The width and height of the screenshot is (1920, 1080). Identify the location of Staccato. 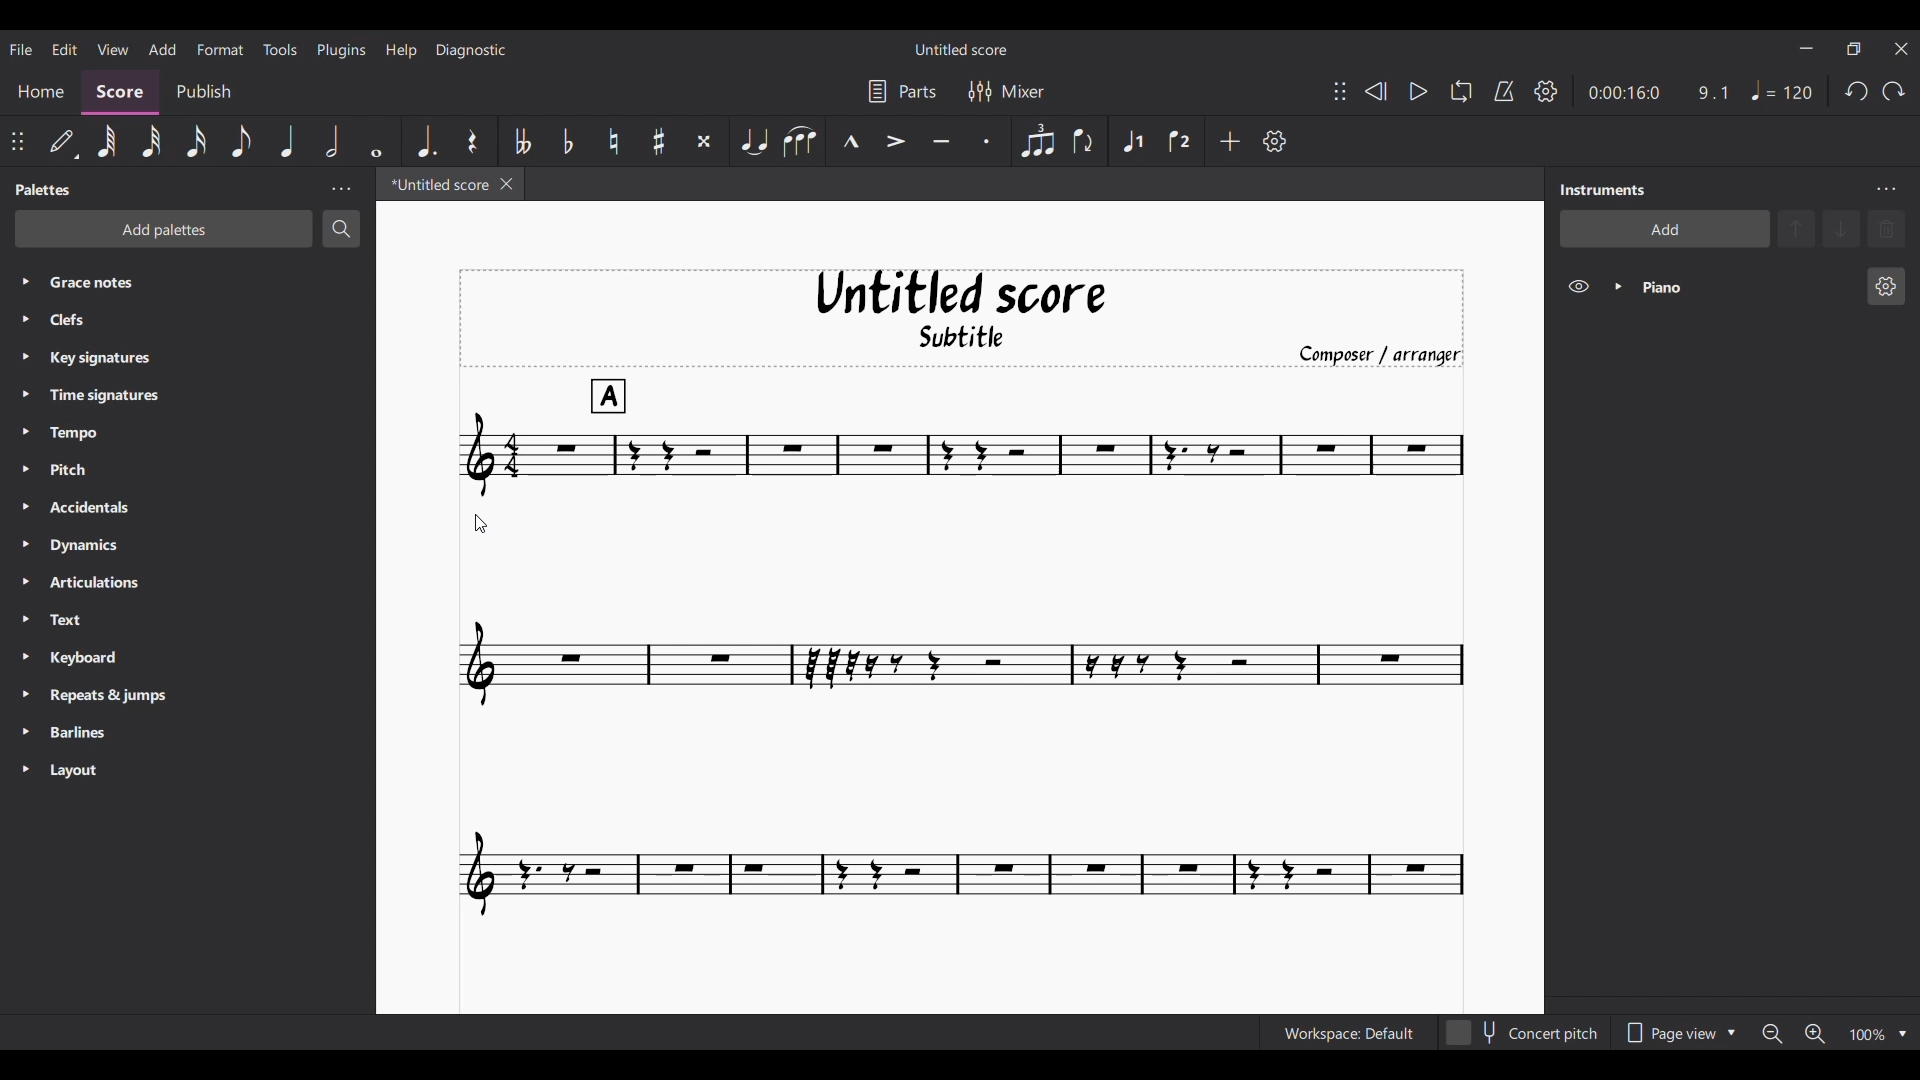
(985, 141).